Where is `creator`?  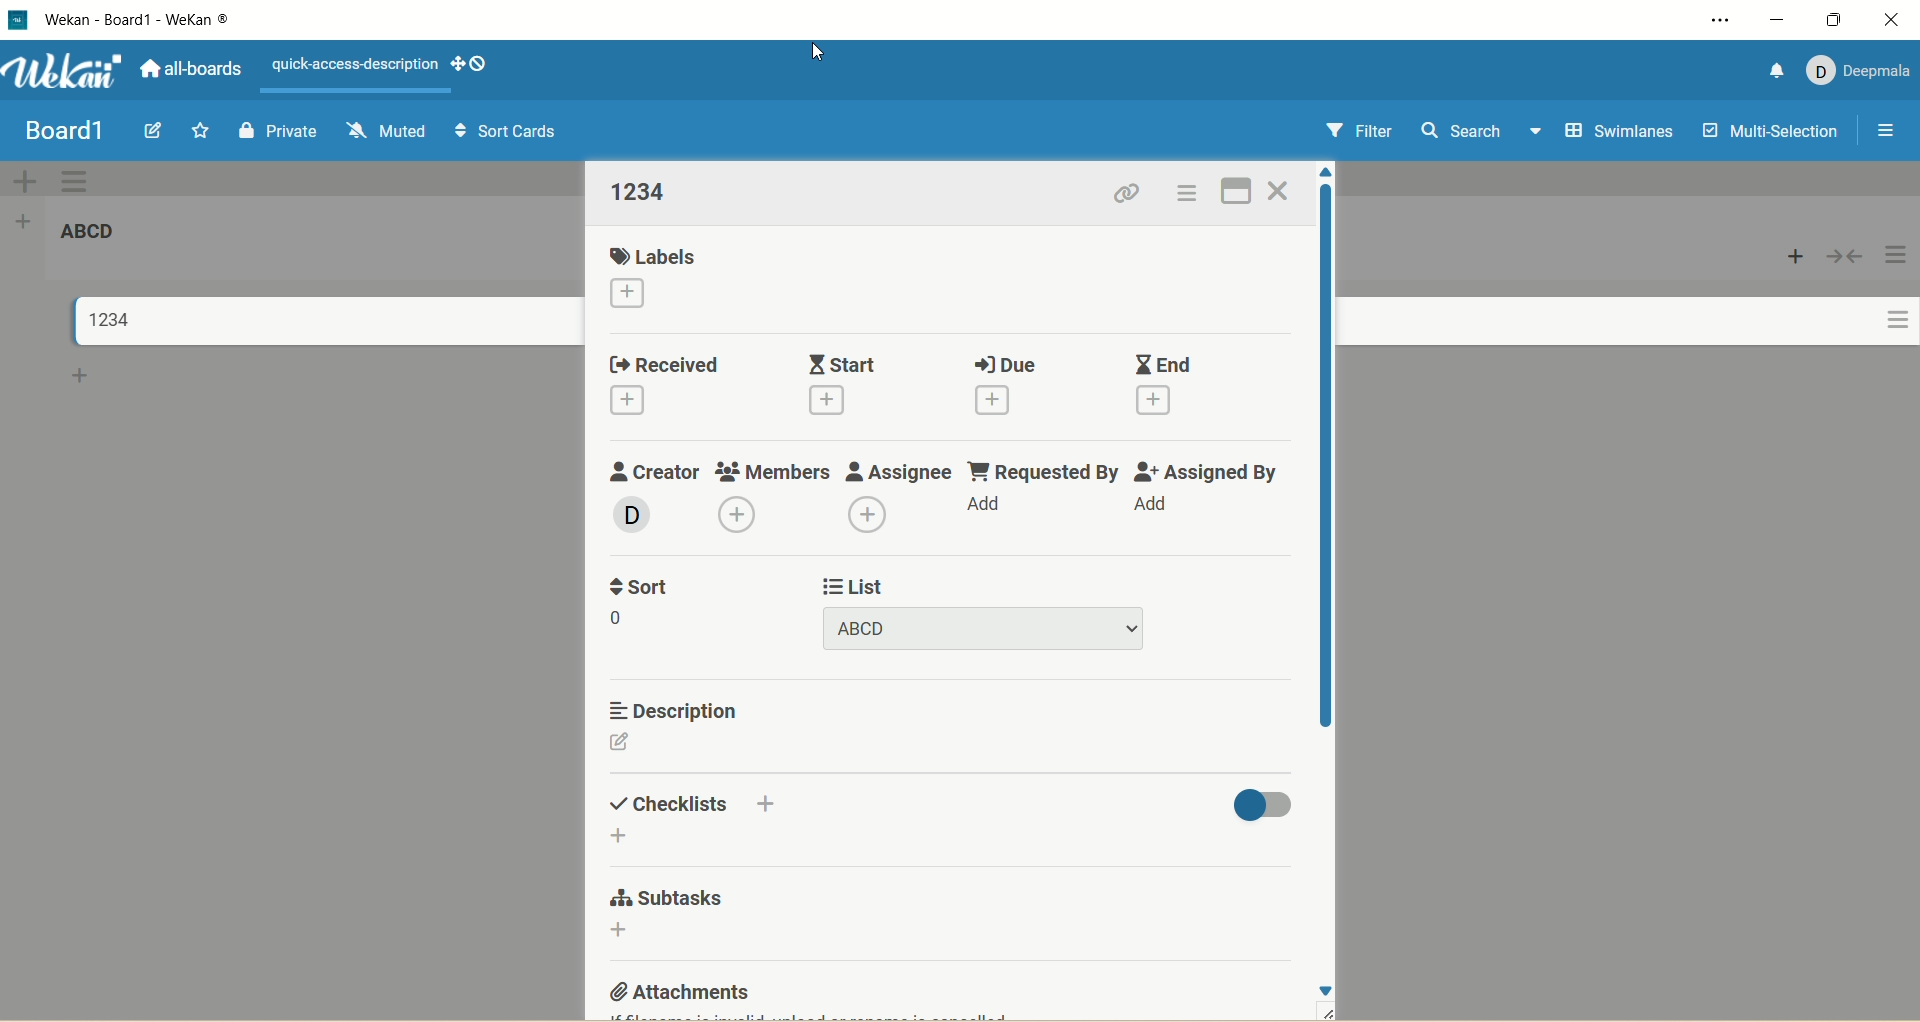
creator is located at coordinates (646, 471).